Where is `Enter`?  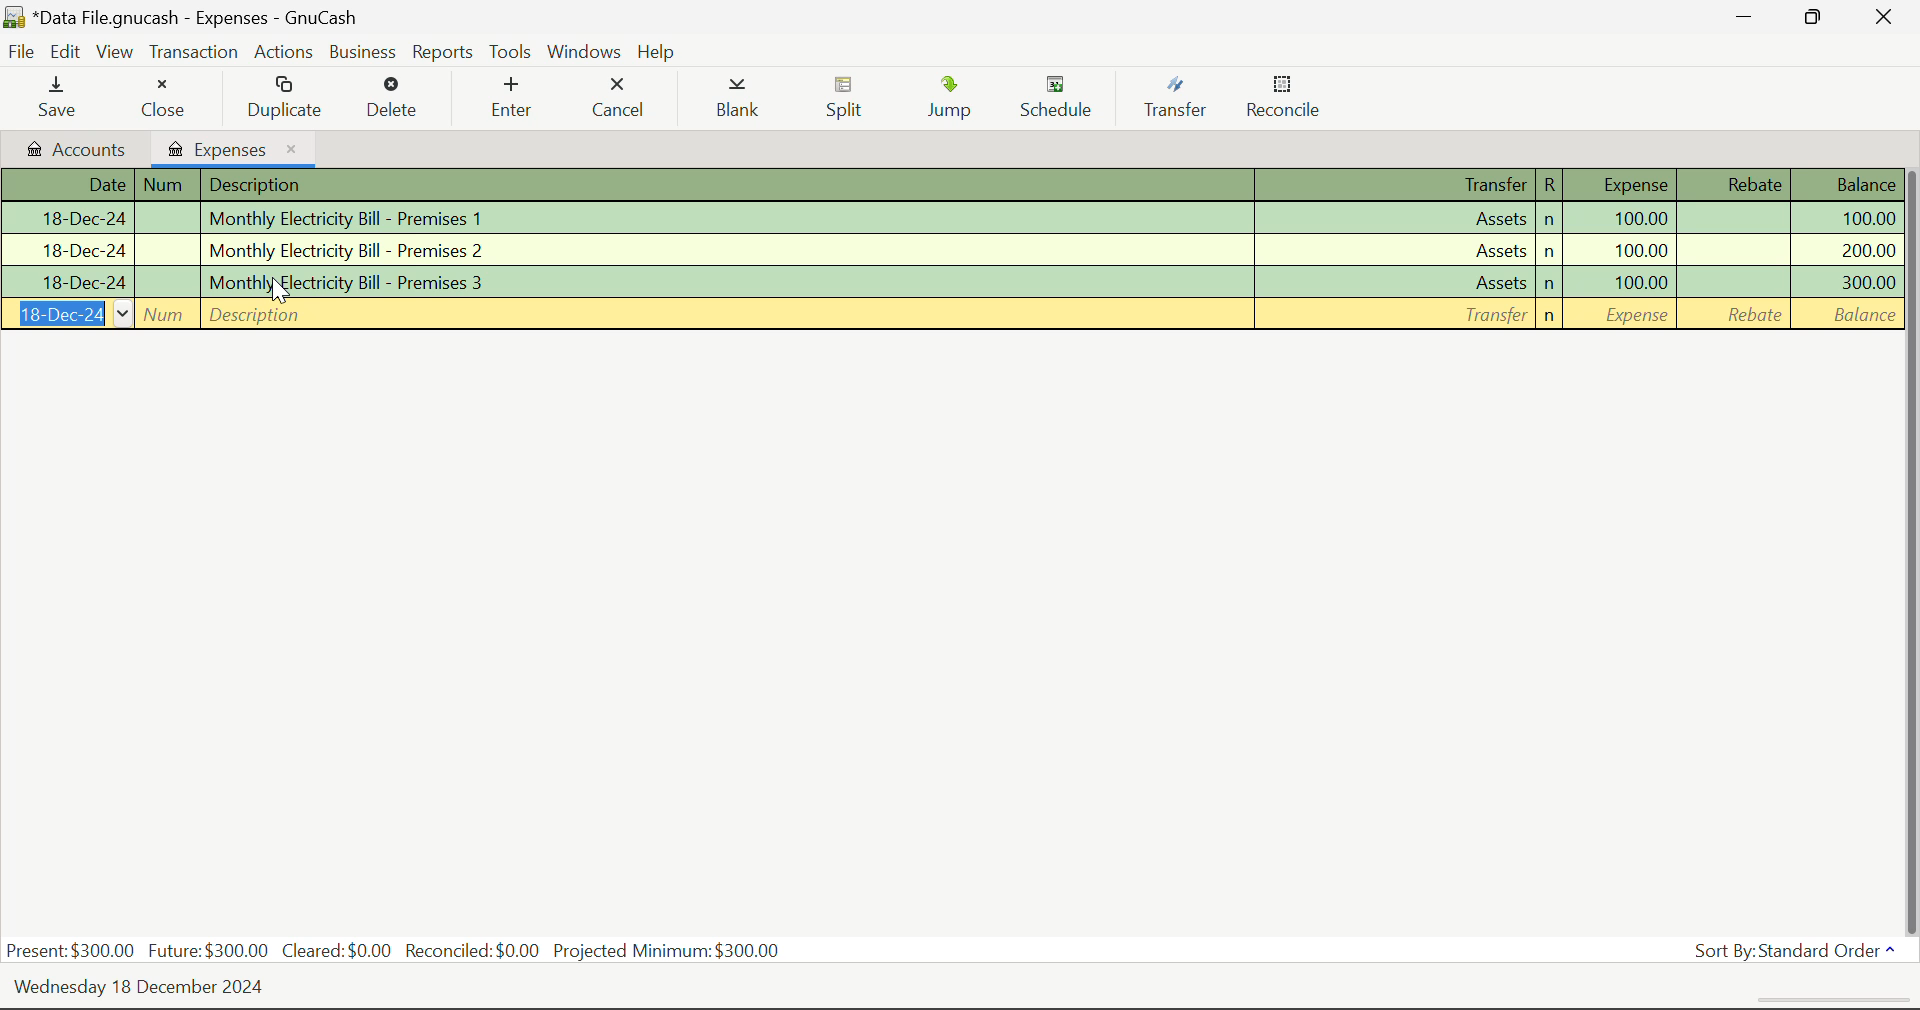 Enter is located at coordinates (511, 98).